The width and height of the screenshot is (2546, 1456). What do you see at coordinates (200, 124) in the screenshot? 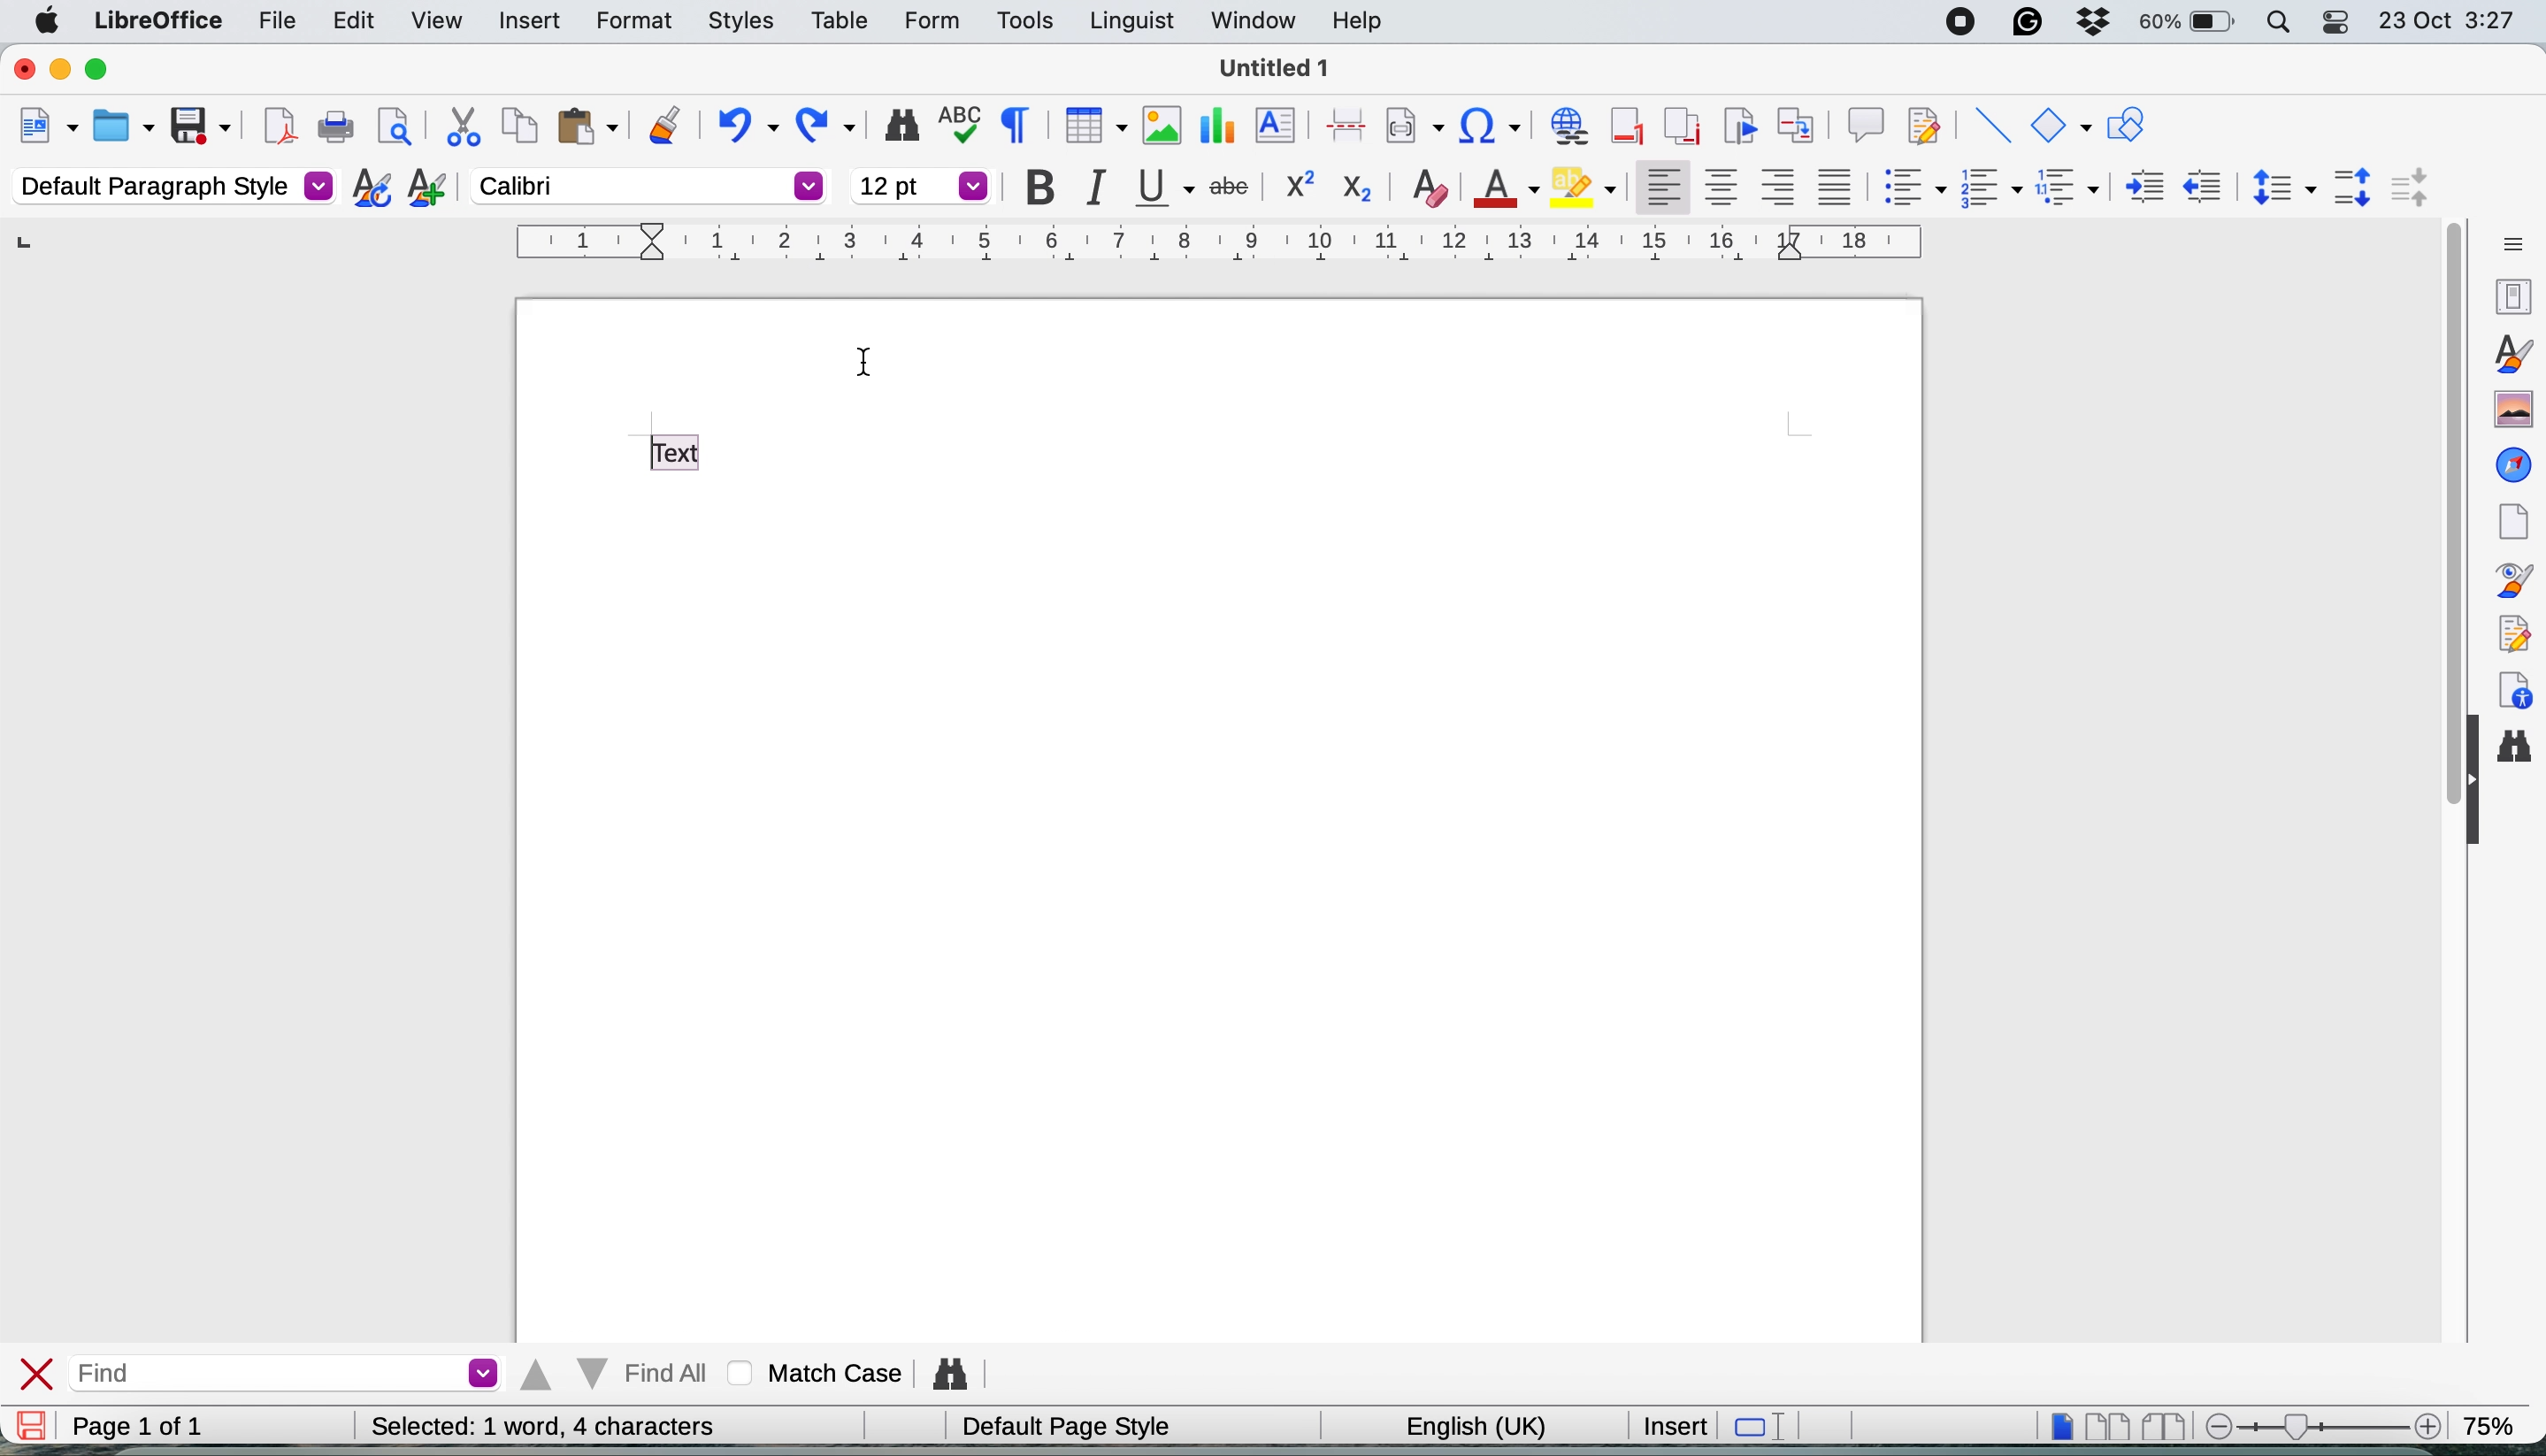
I see `save` at bounding box center [200, 124].